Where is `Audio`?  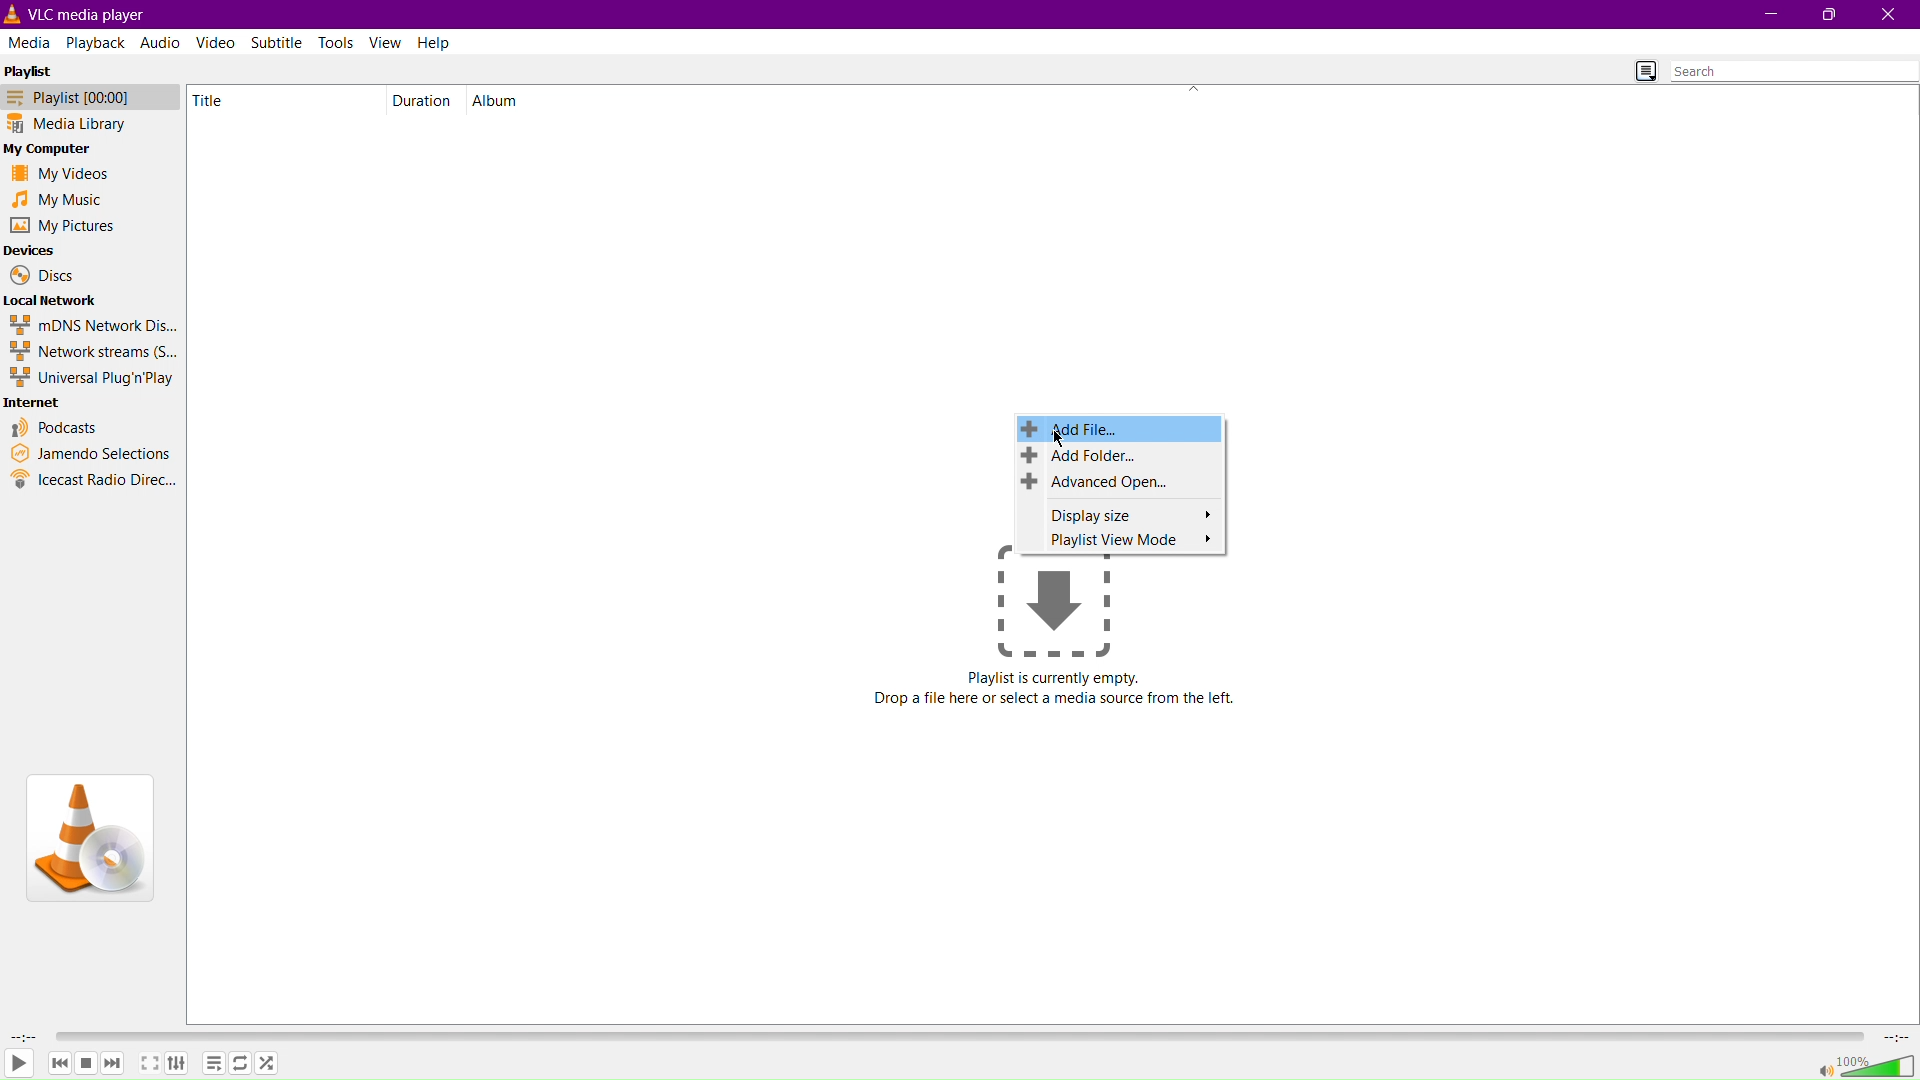 Audio is located at coordinates (159, 42).